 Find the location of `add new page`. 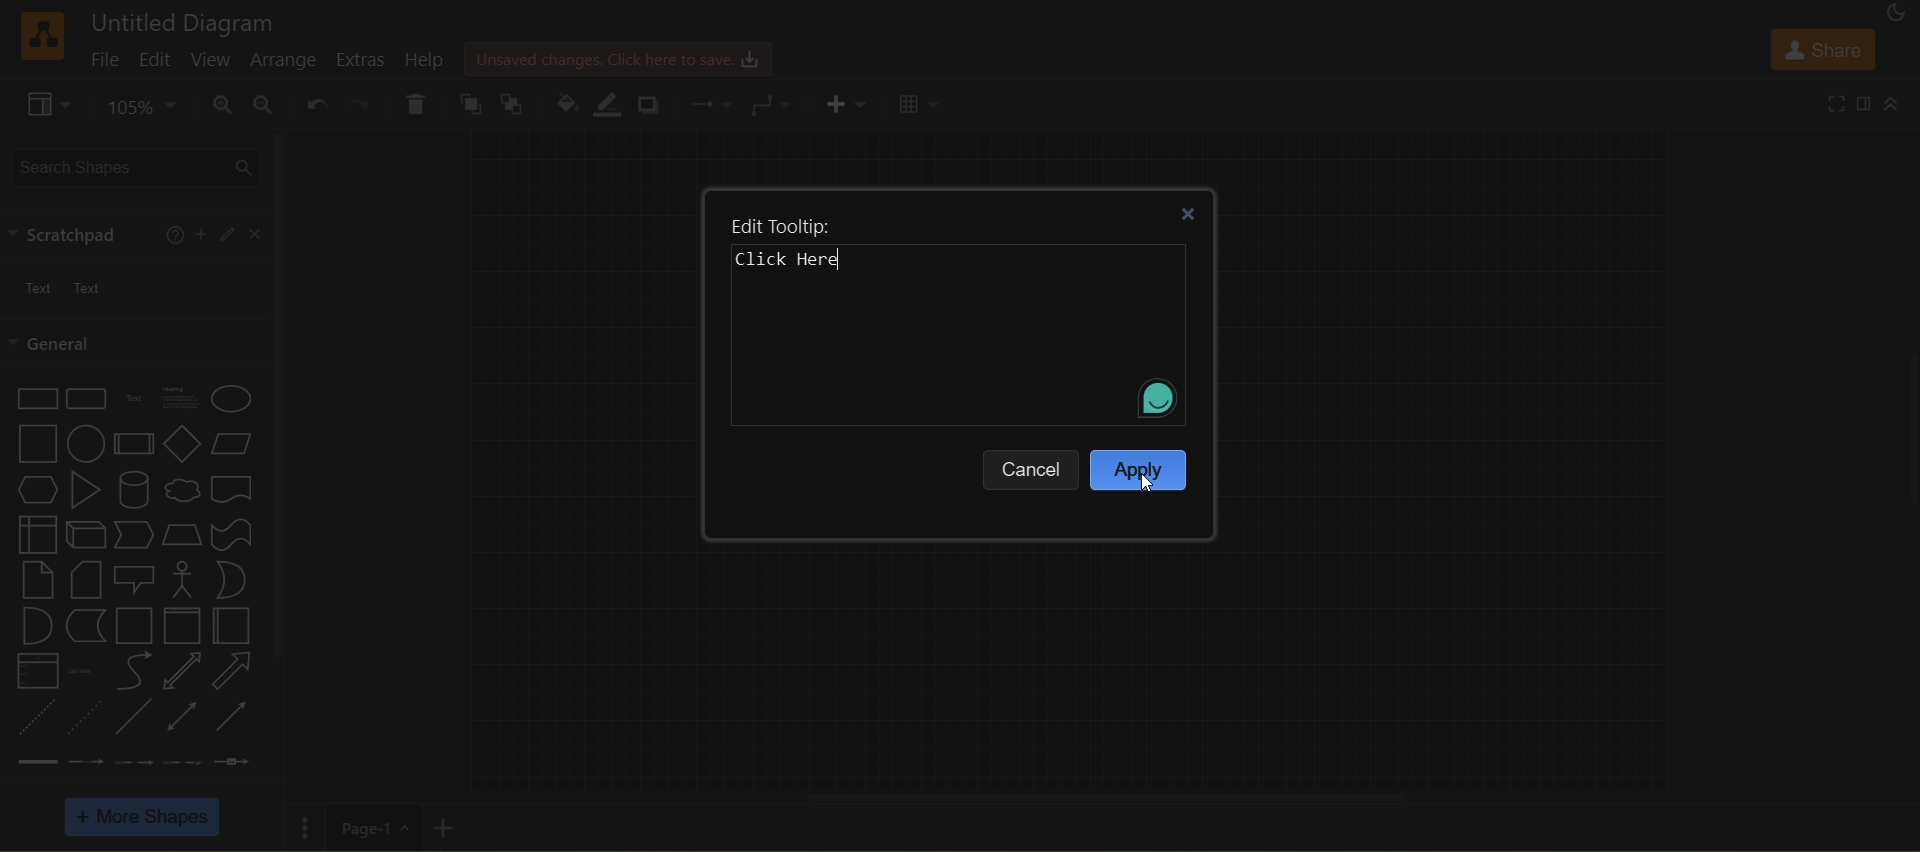

add new page is located at coordinates (459, 826).